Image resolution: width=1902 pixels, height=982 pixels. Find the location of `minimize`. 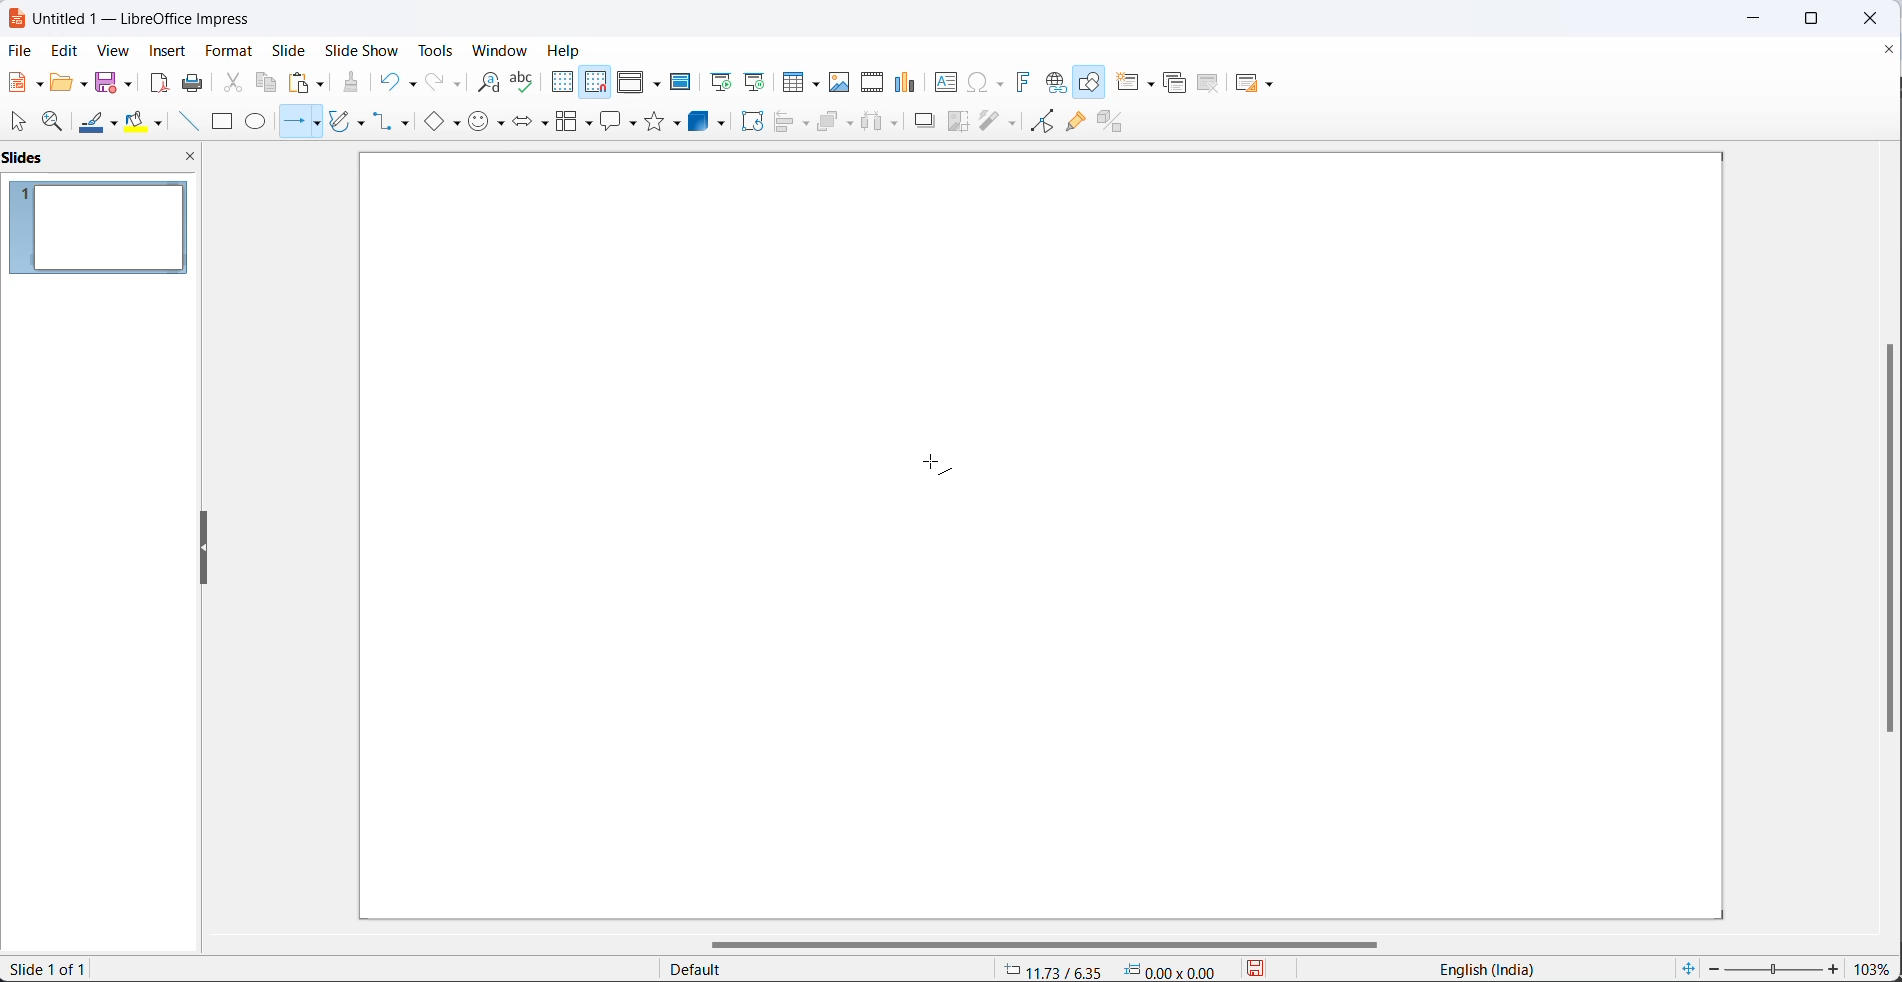

minimize is located at coordinates (1753, 17).